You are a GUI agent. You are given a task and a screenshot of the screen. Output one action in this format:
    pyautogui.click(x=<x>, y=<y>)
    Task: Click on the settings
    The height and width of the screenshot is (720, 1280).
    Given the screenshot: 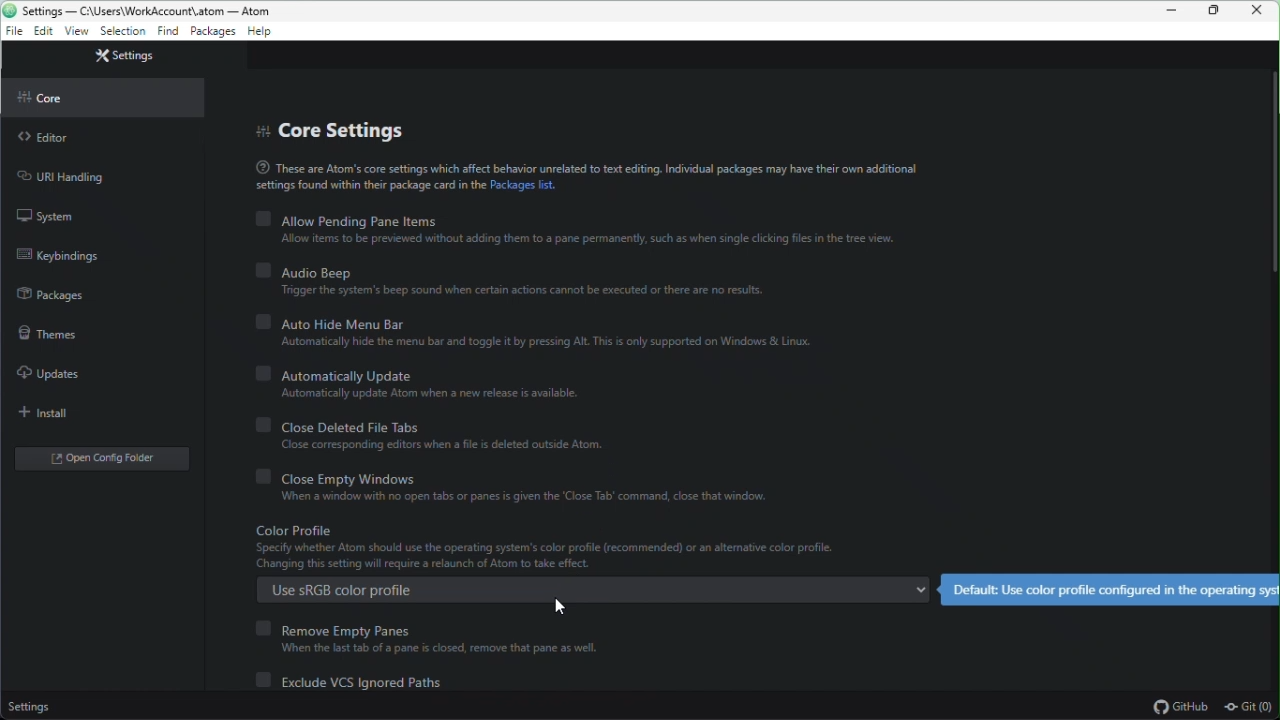 What is the action you would take?
    pyautogui.click(x=122, y=33)
    